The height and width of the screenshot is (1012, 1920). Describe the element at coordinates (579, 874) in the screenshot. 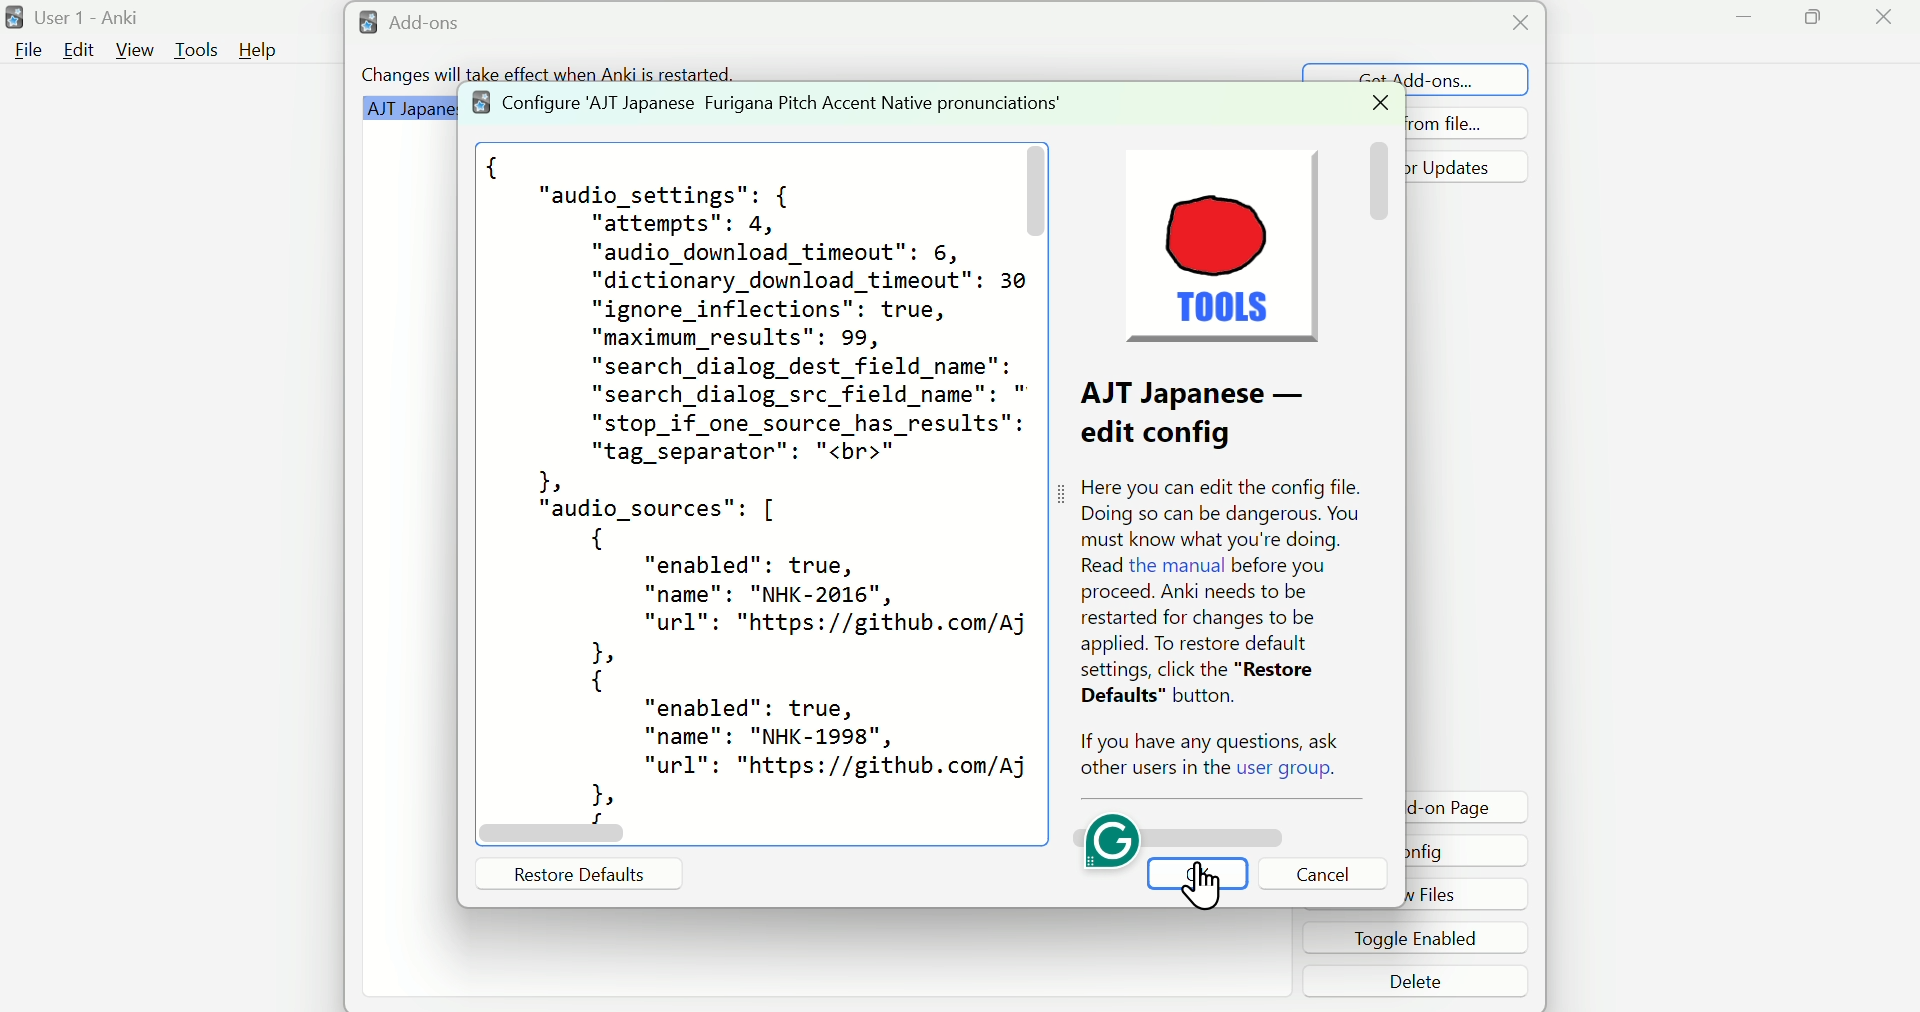

I see `Restore Defaults` at that location.